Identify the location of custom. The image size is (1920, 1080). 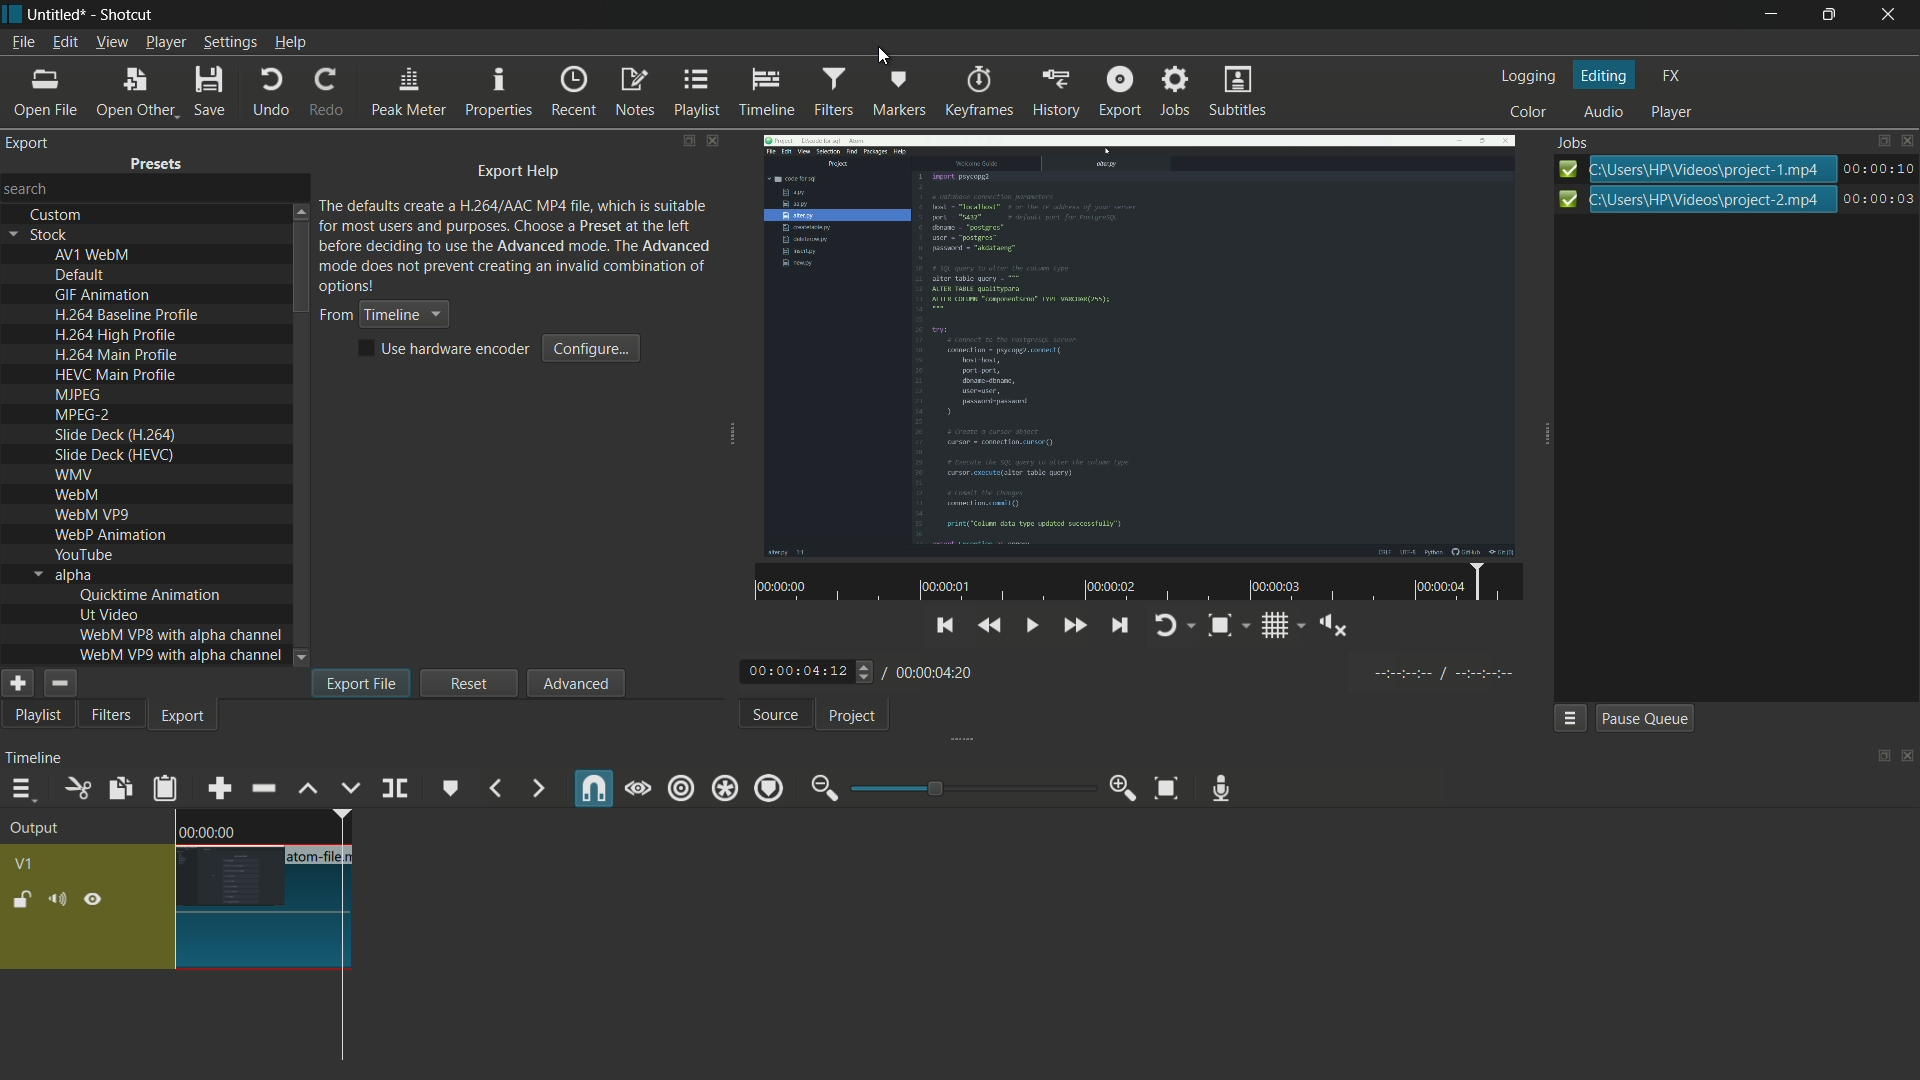
(57, 215).